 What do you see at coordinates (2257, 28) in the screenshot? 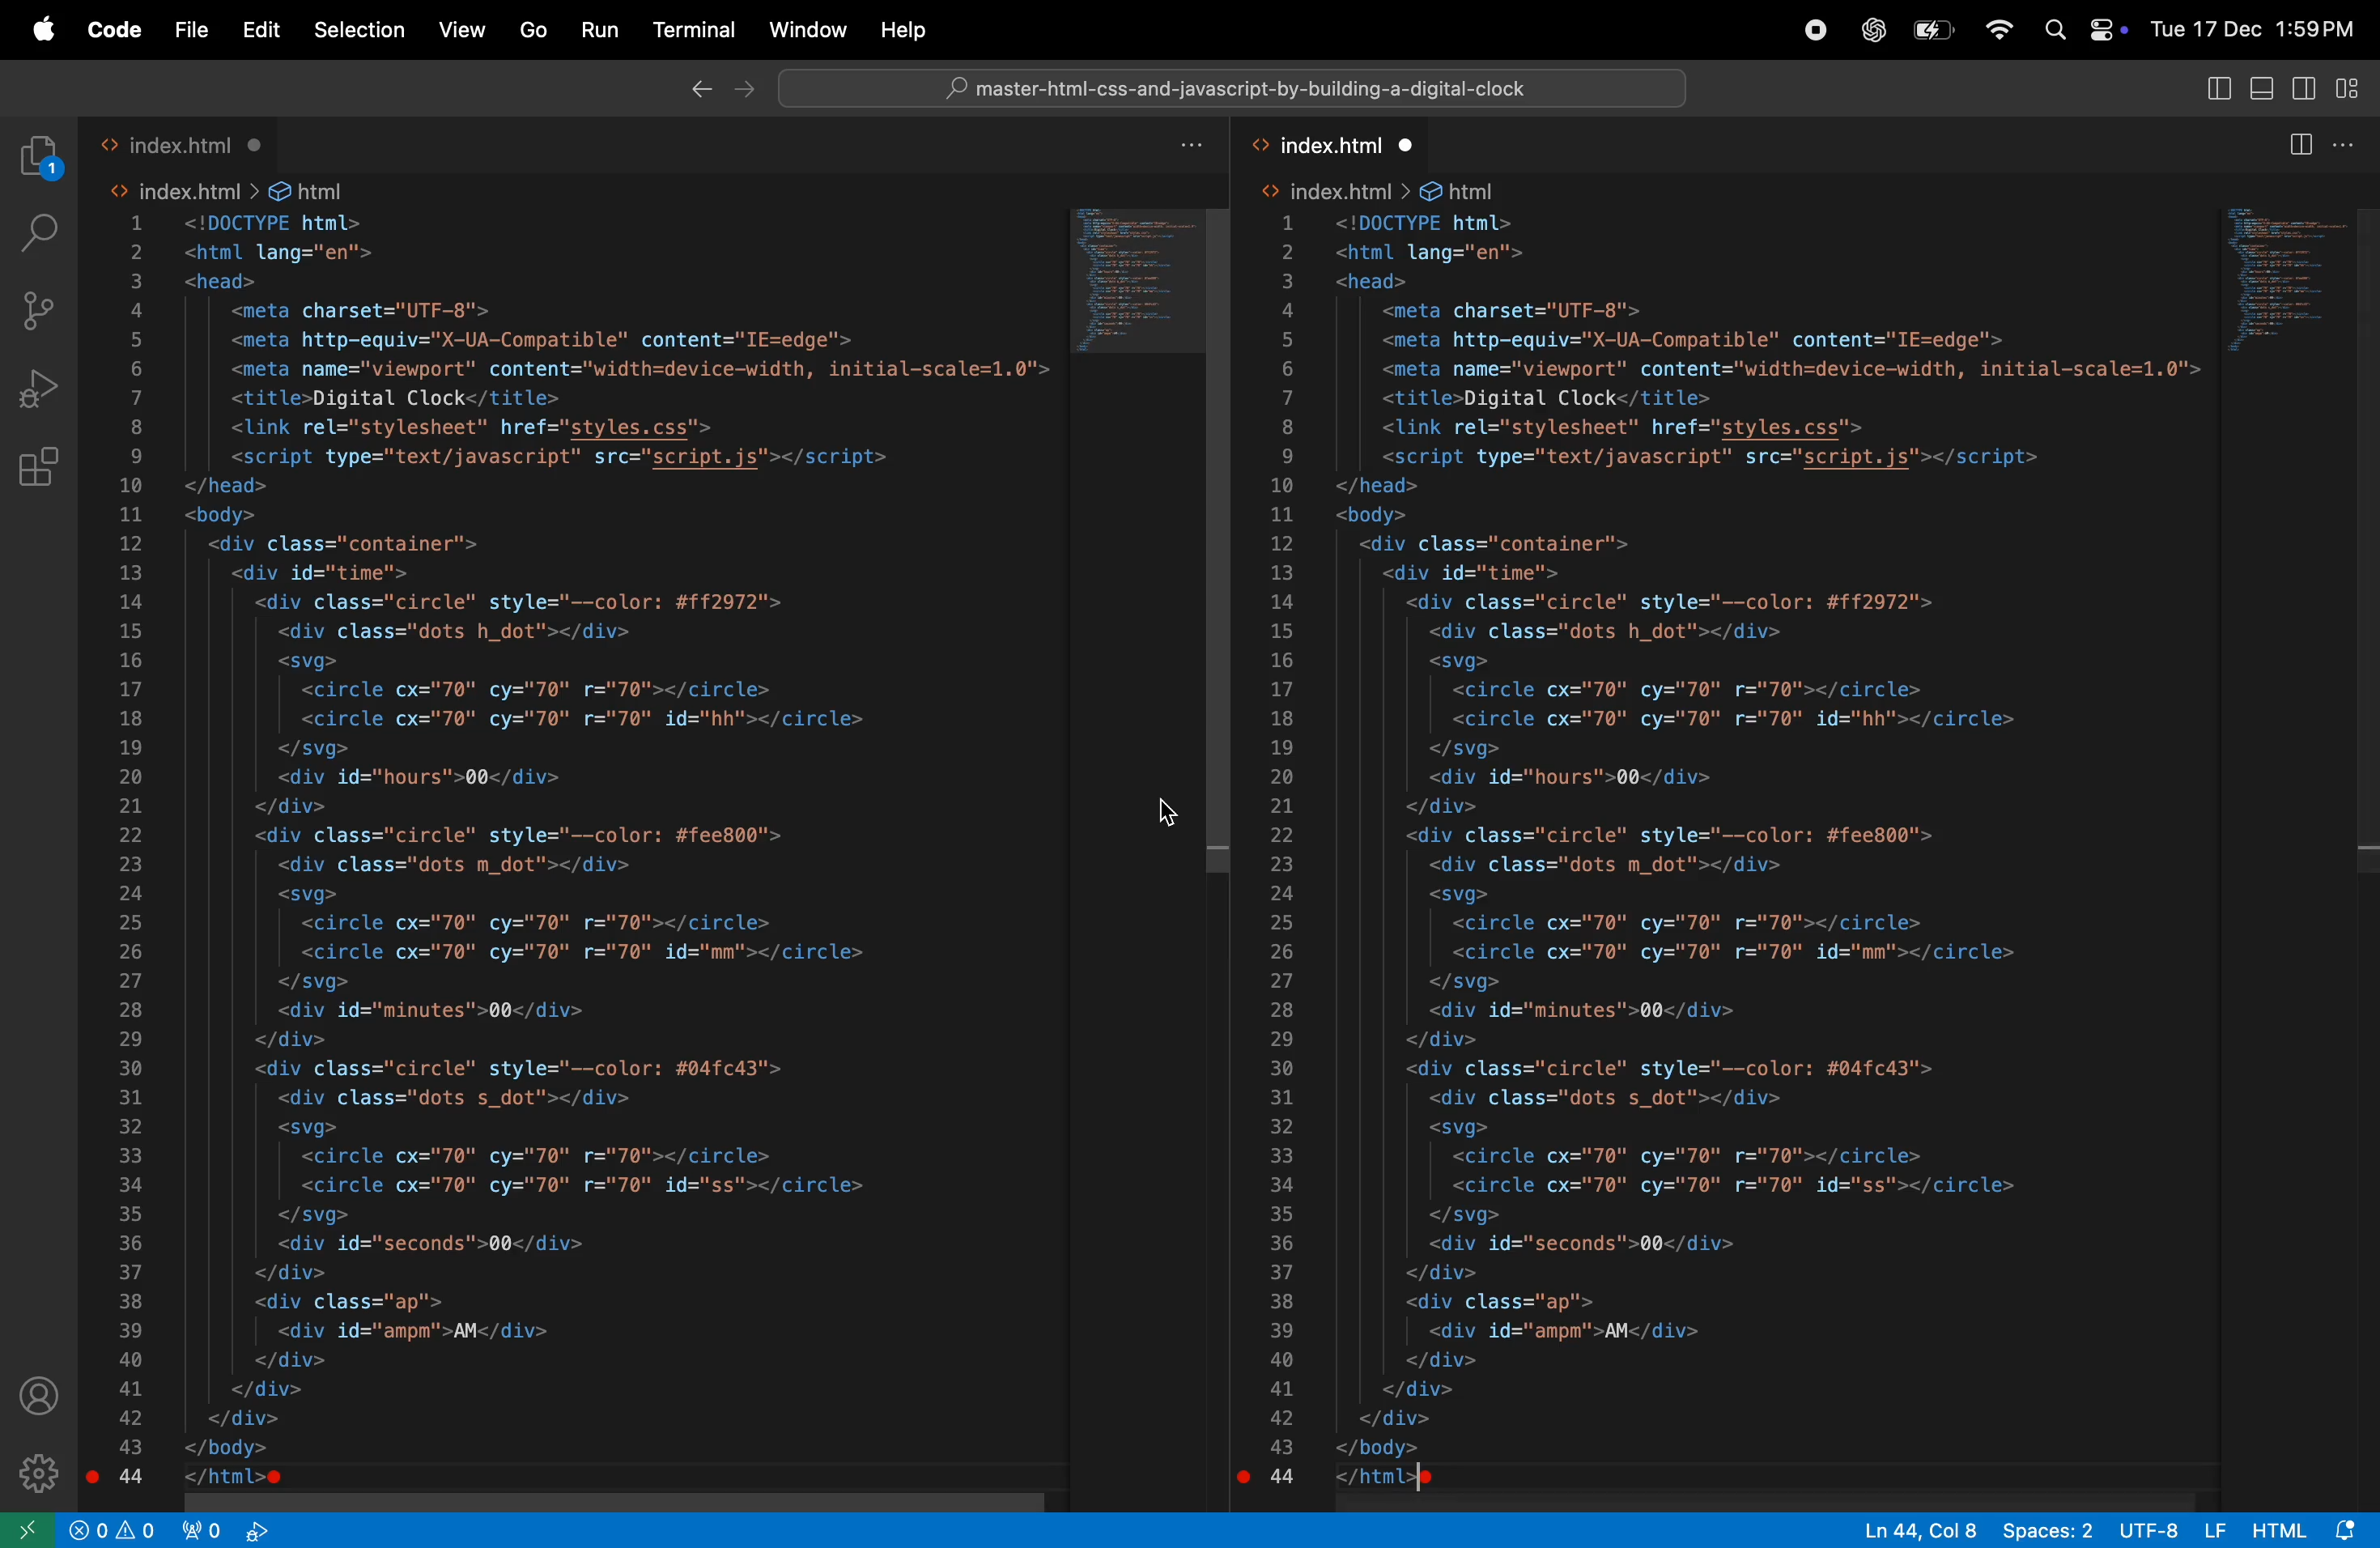
I see `Tue 17 Dec 1:59PM` at bounding box center [2257, 28].